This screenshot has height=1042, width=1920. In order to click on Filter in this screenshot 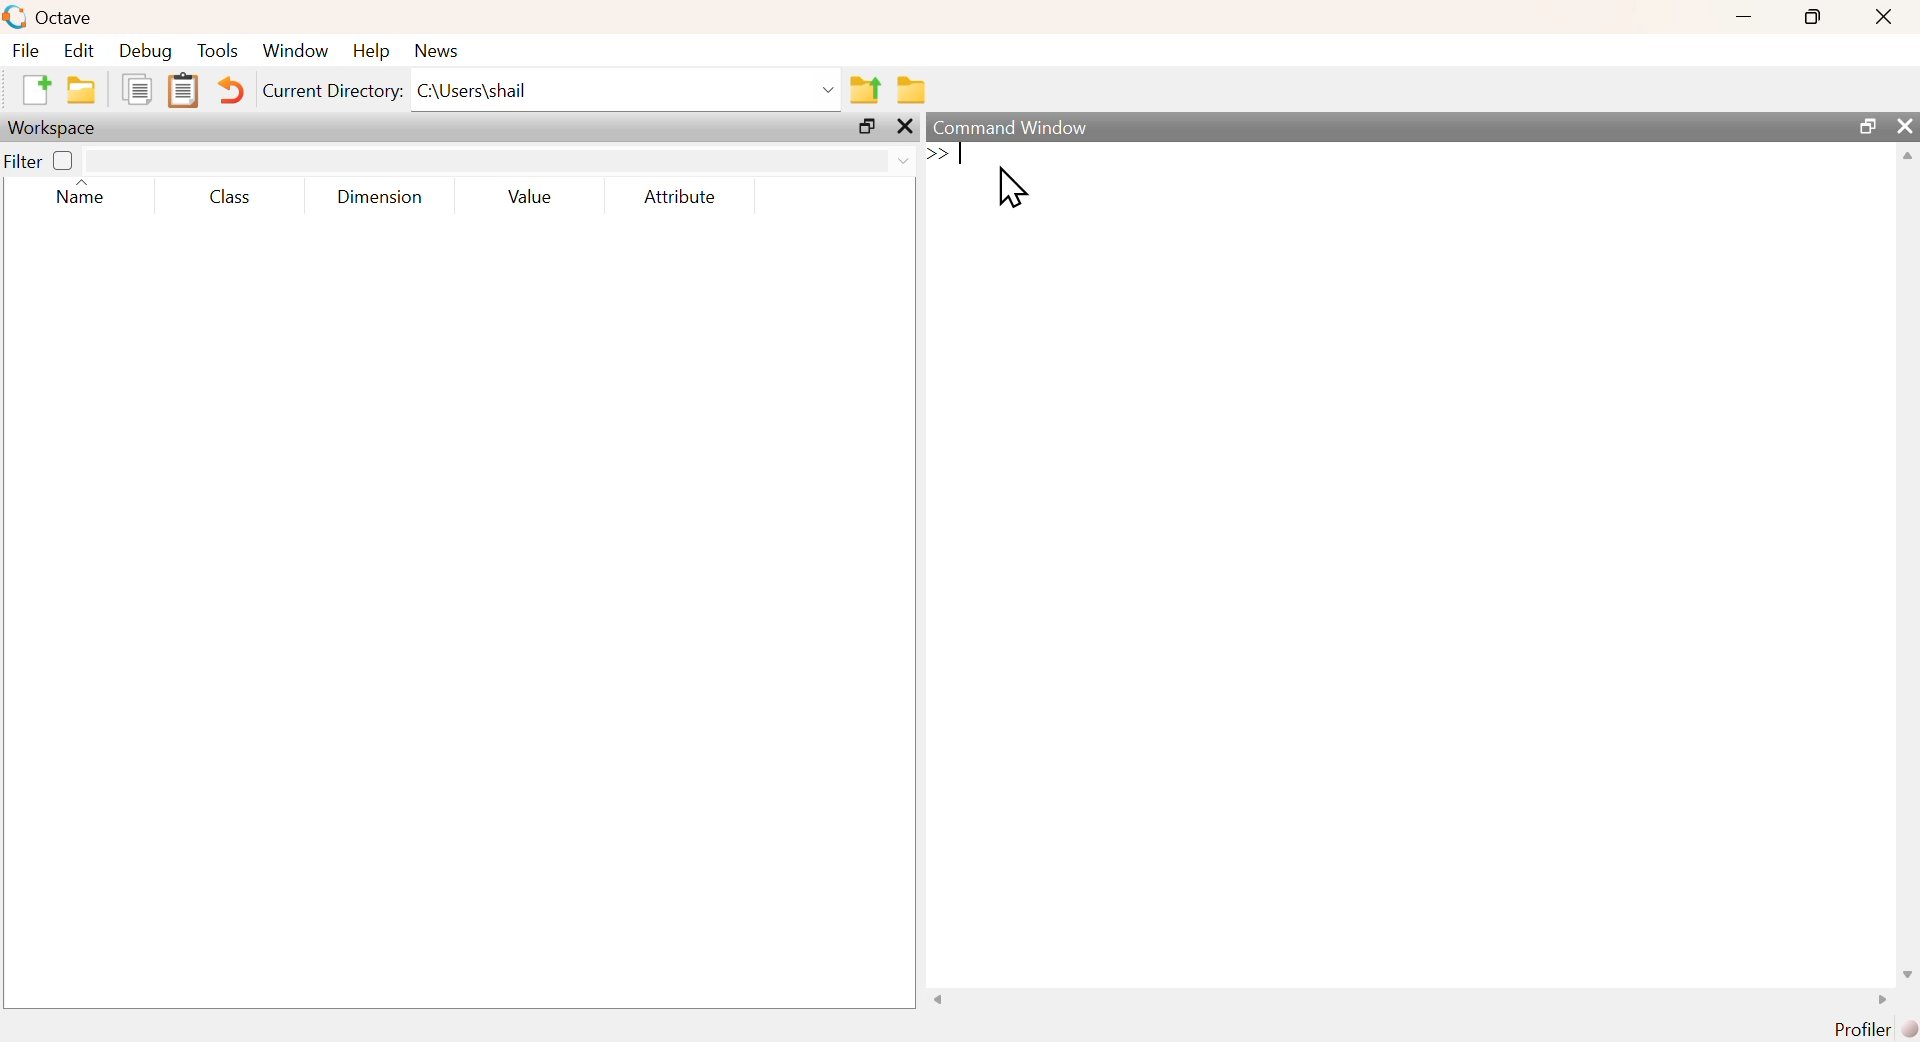, I will do `click(38, 160)`.